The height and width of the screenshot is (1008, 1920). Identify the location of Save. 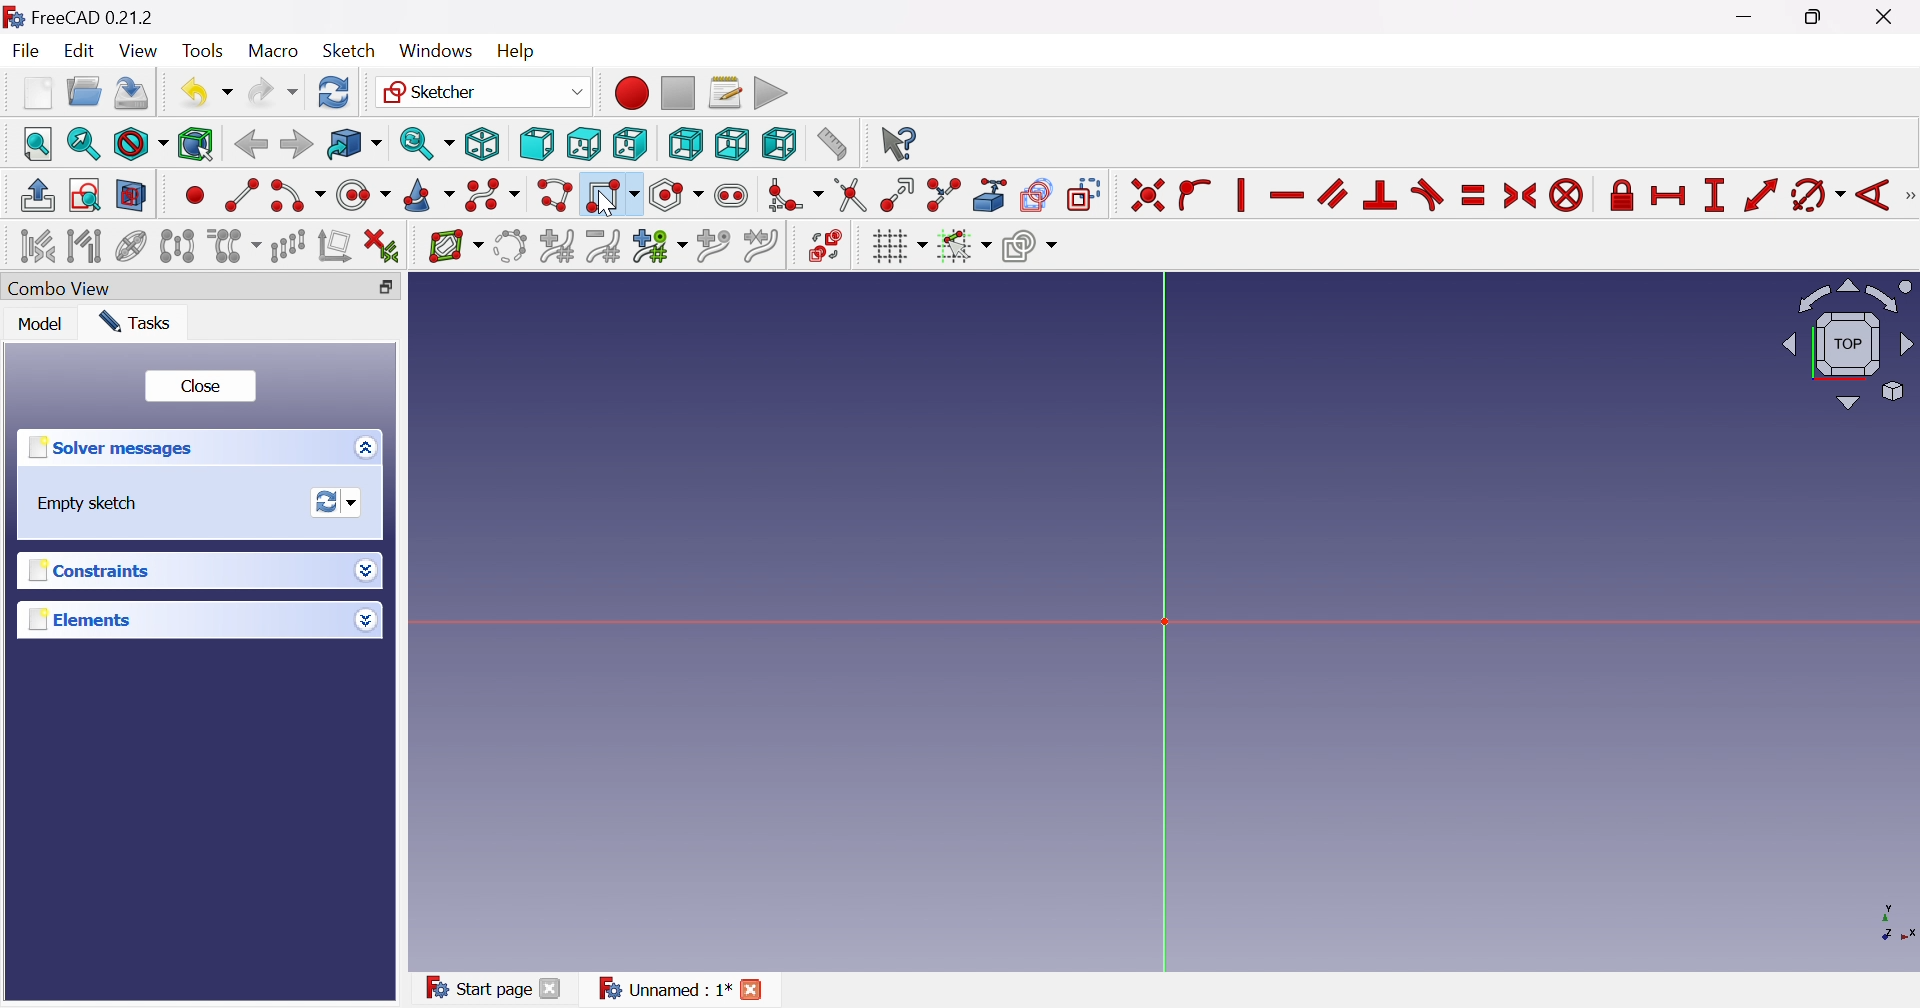
(130, 96).